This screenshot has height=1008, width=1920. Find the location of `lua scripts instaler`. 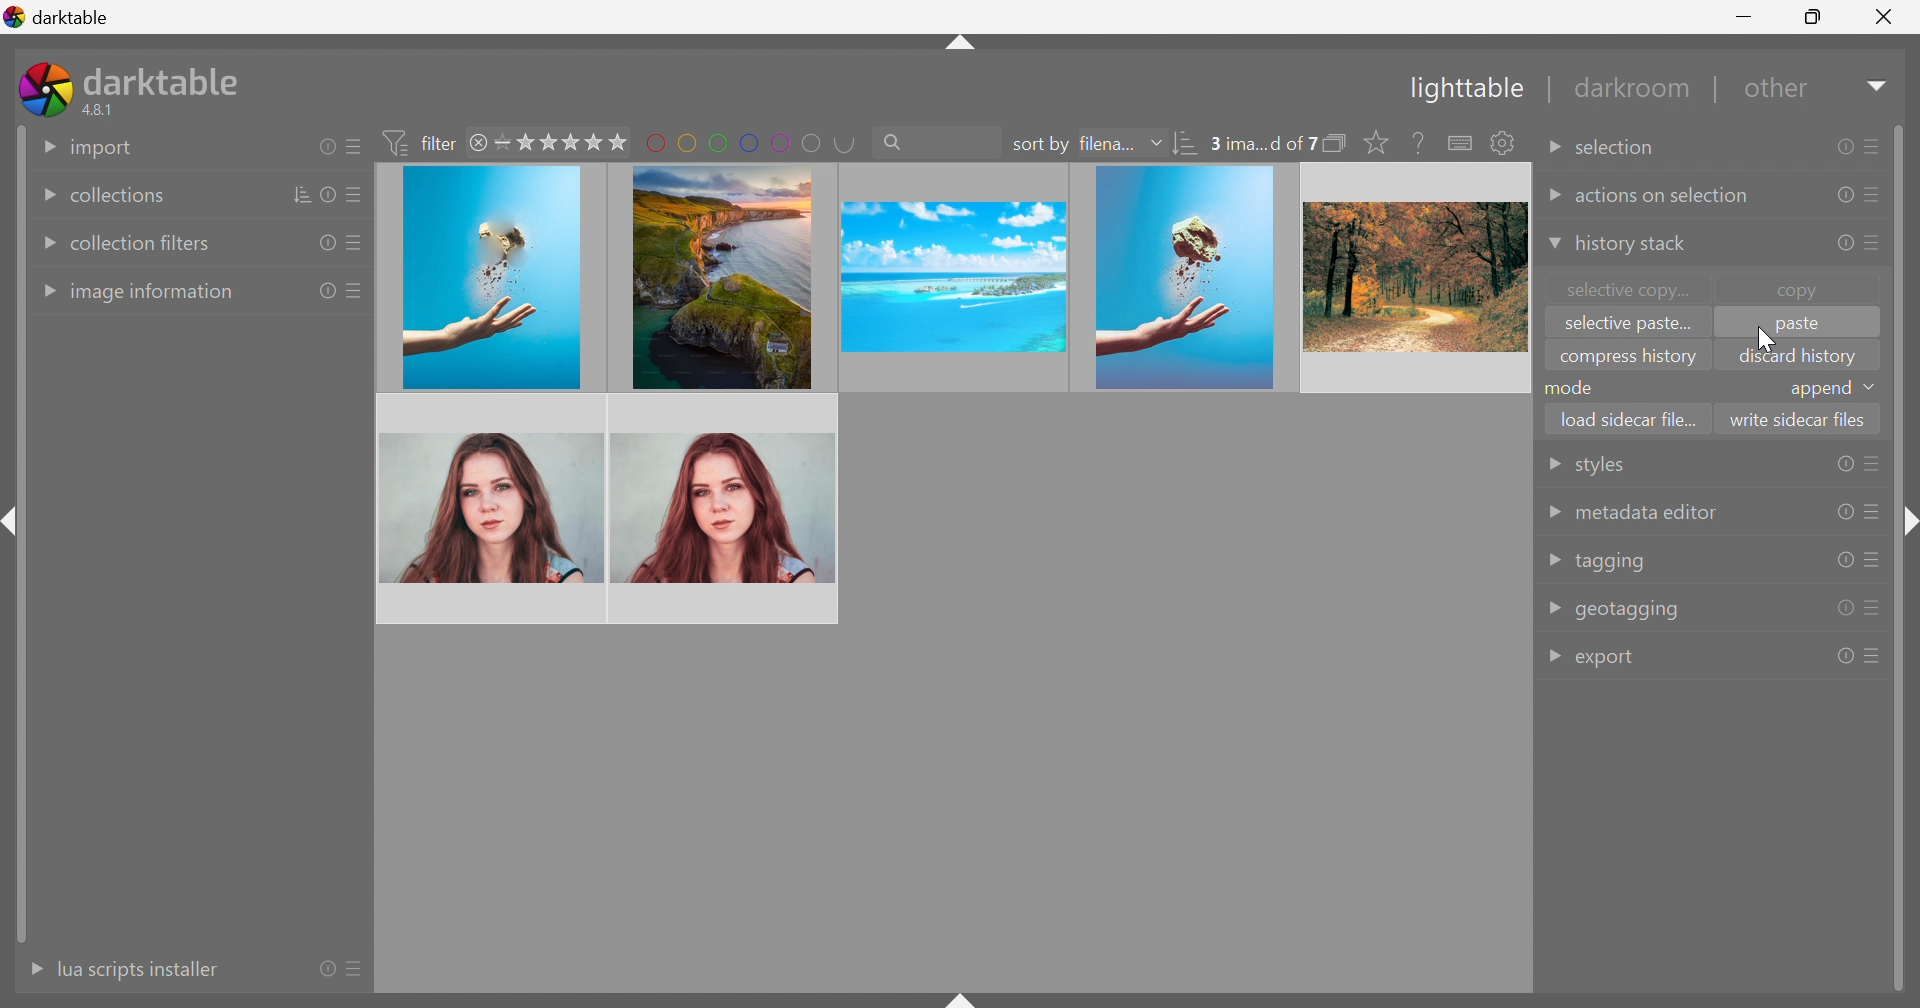

lua scripts instaler is located at coordinates (137, 969).